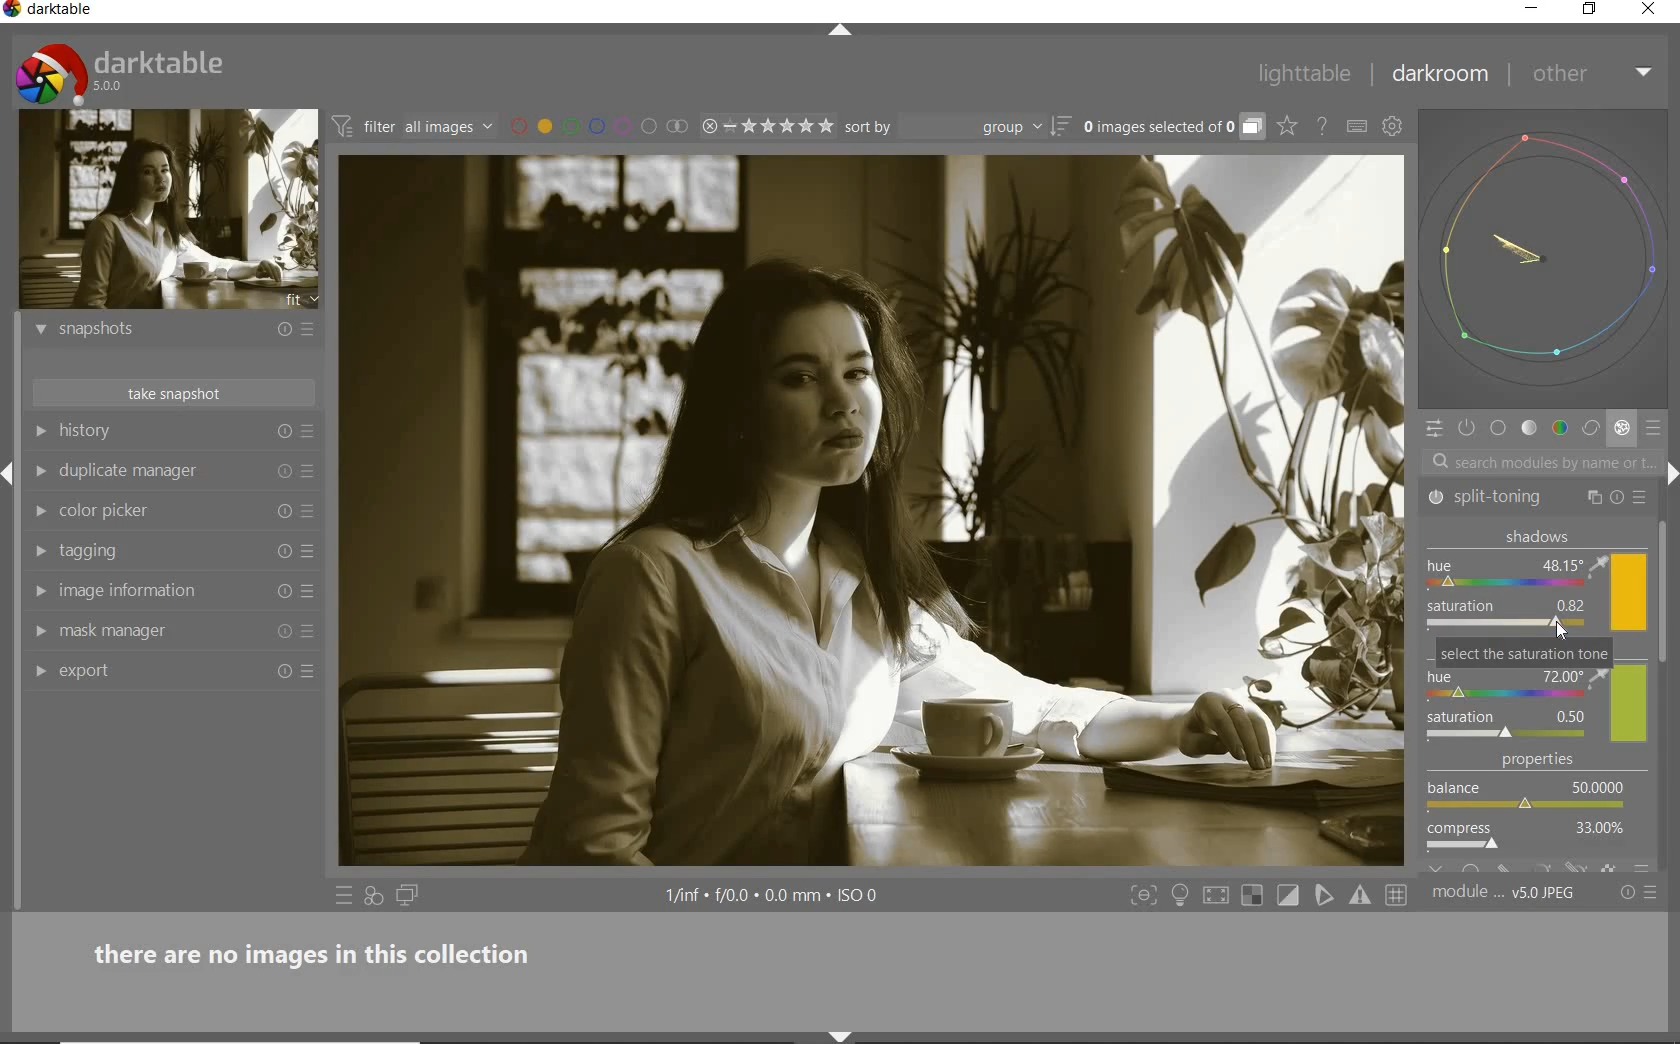  What do you see at coordinates (1591, 429) in the screenshot?
I see `correct` at bounding box center [1591, 429].